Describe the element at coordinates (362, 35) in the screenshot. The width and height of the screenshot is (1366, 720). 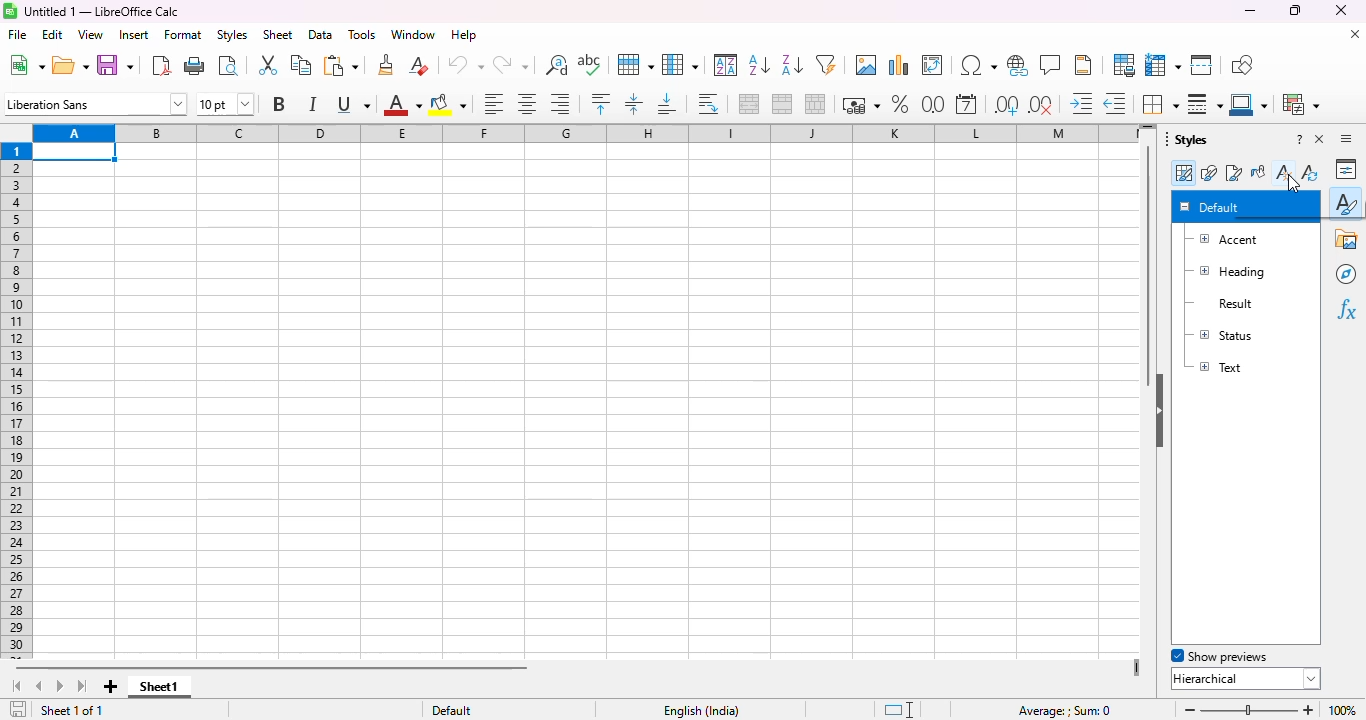
I see `tools` at that location.